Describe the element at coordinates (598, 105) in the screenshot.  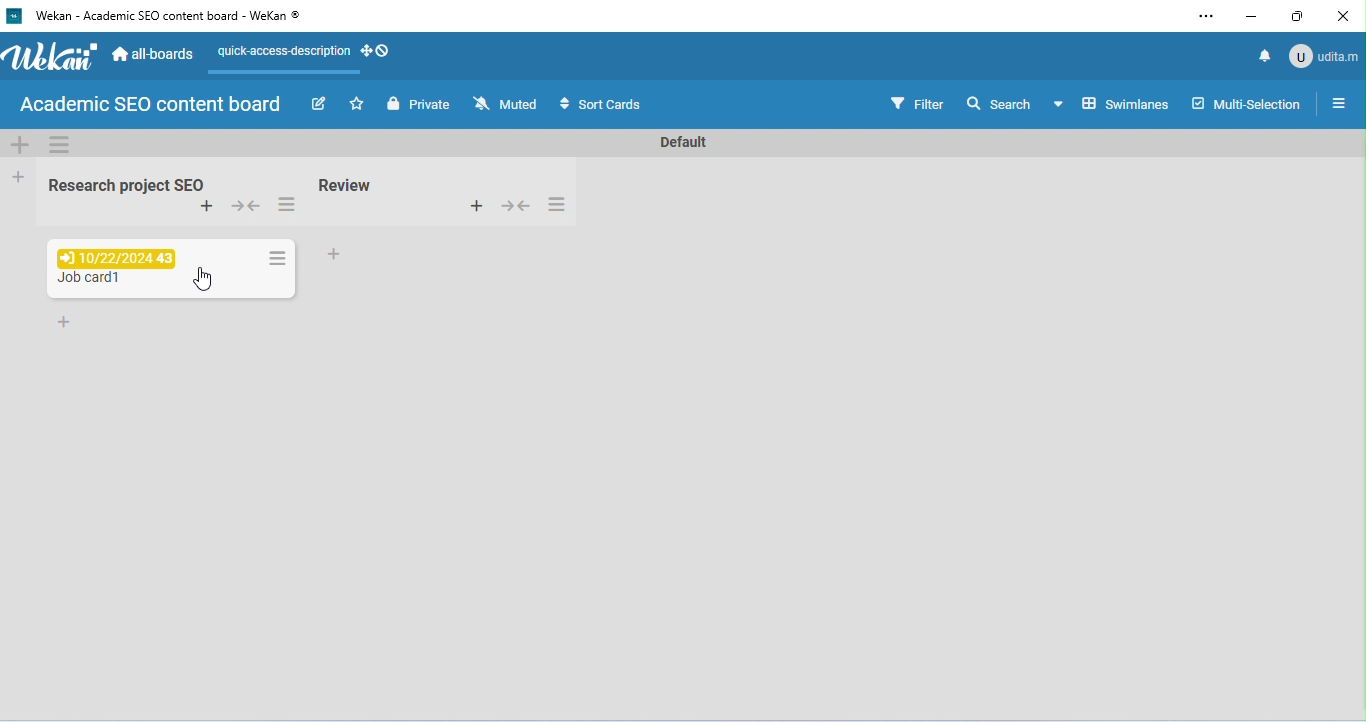
I see `sort cards` at that location.